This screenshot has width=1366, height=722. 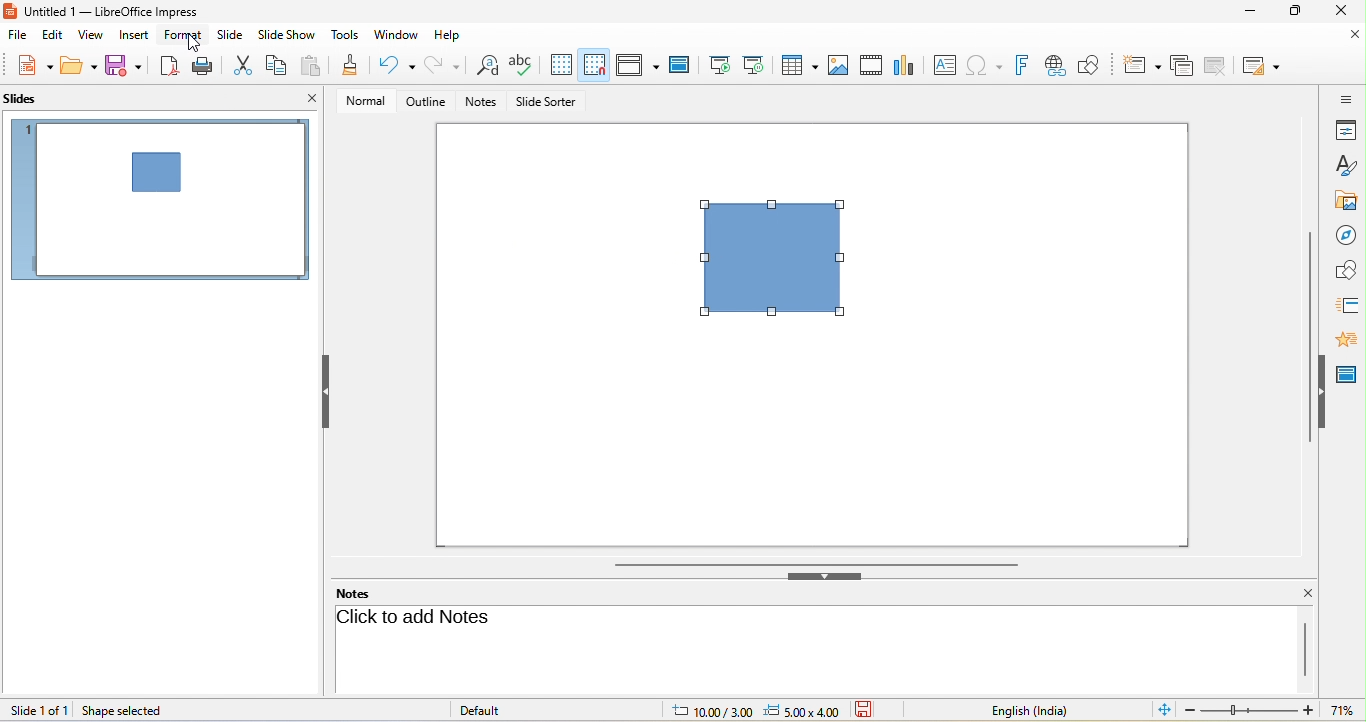 I want to click on close, so click(x=1346, y=13).